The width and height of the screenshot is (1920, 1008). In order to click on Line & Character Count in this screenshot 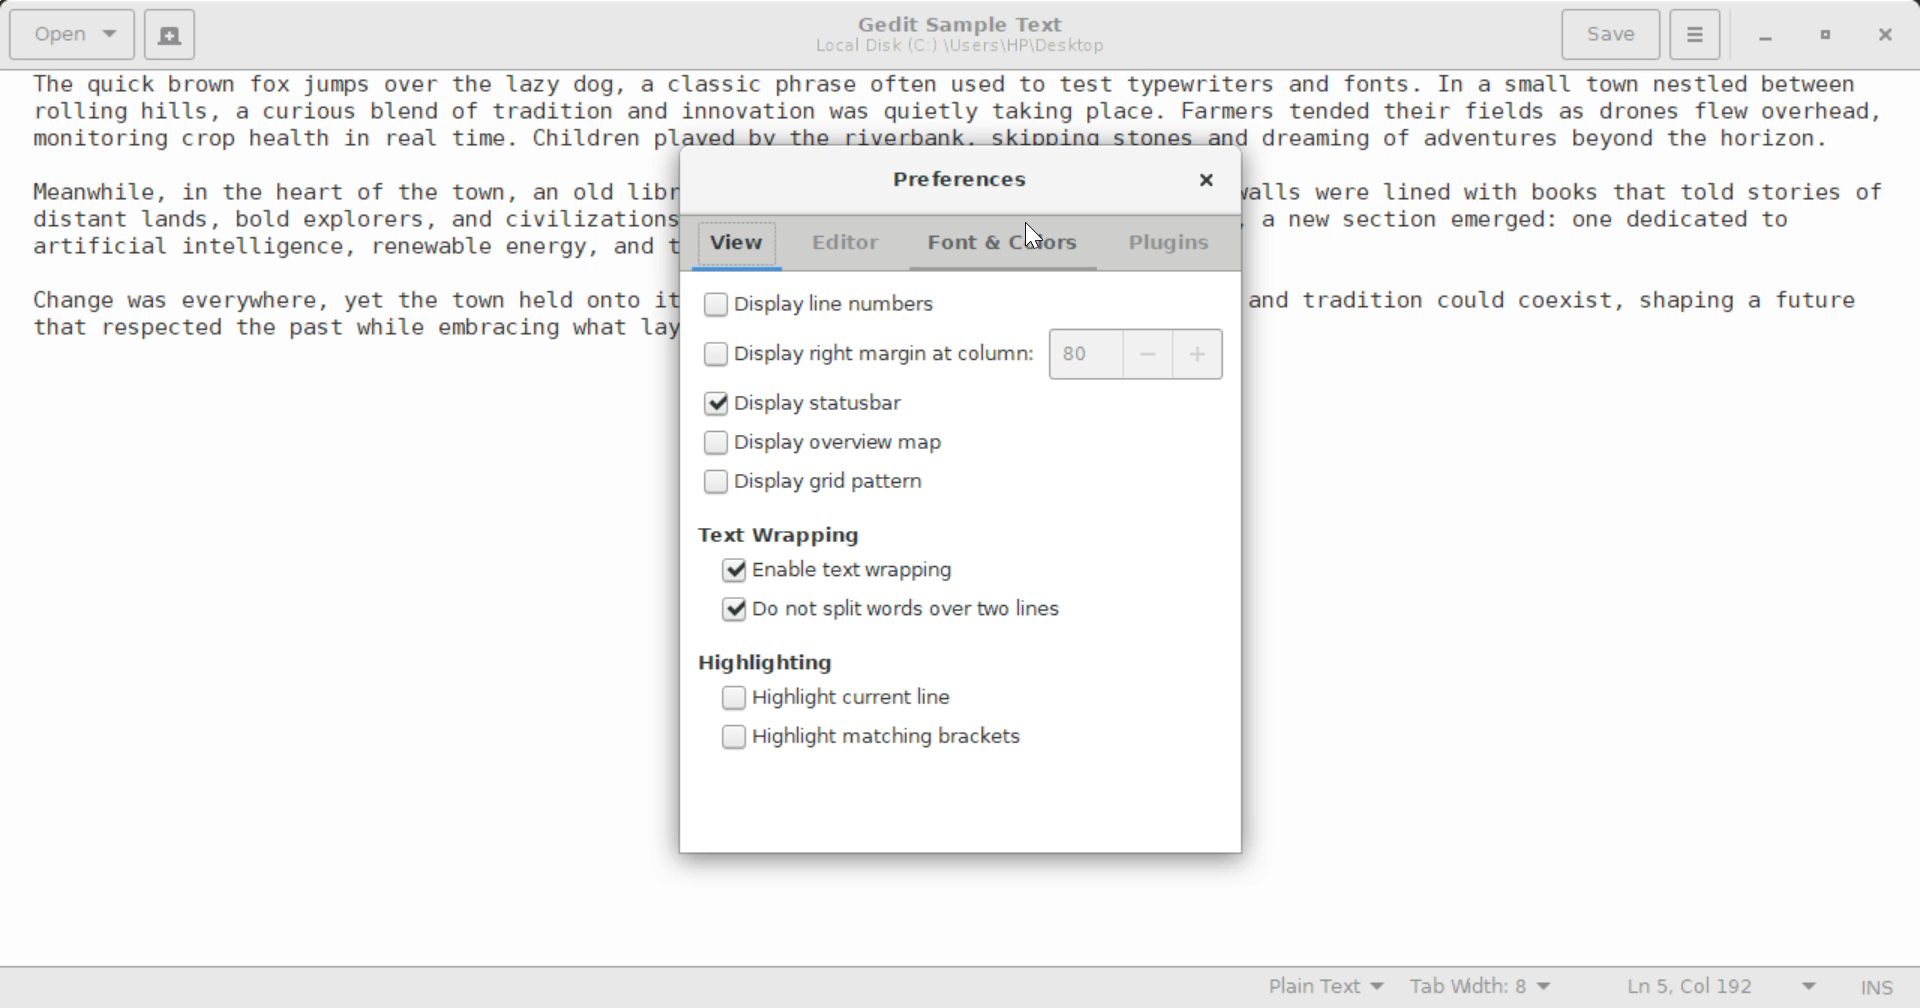, I will do `click(1712, 989)`.